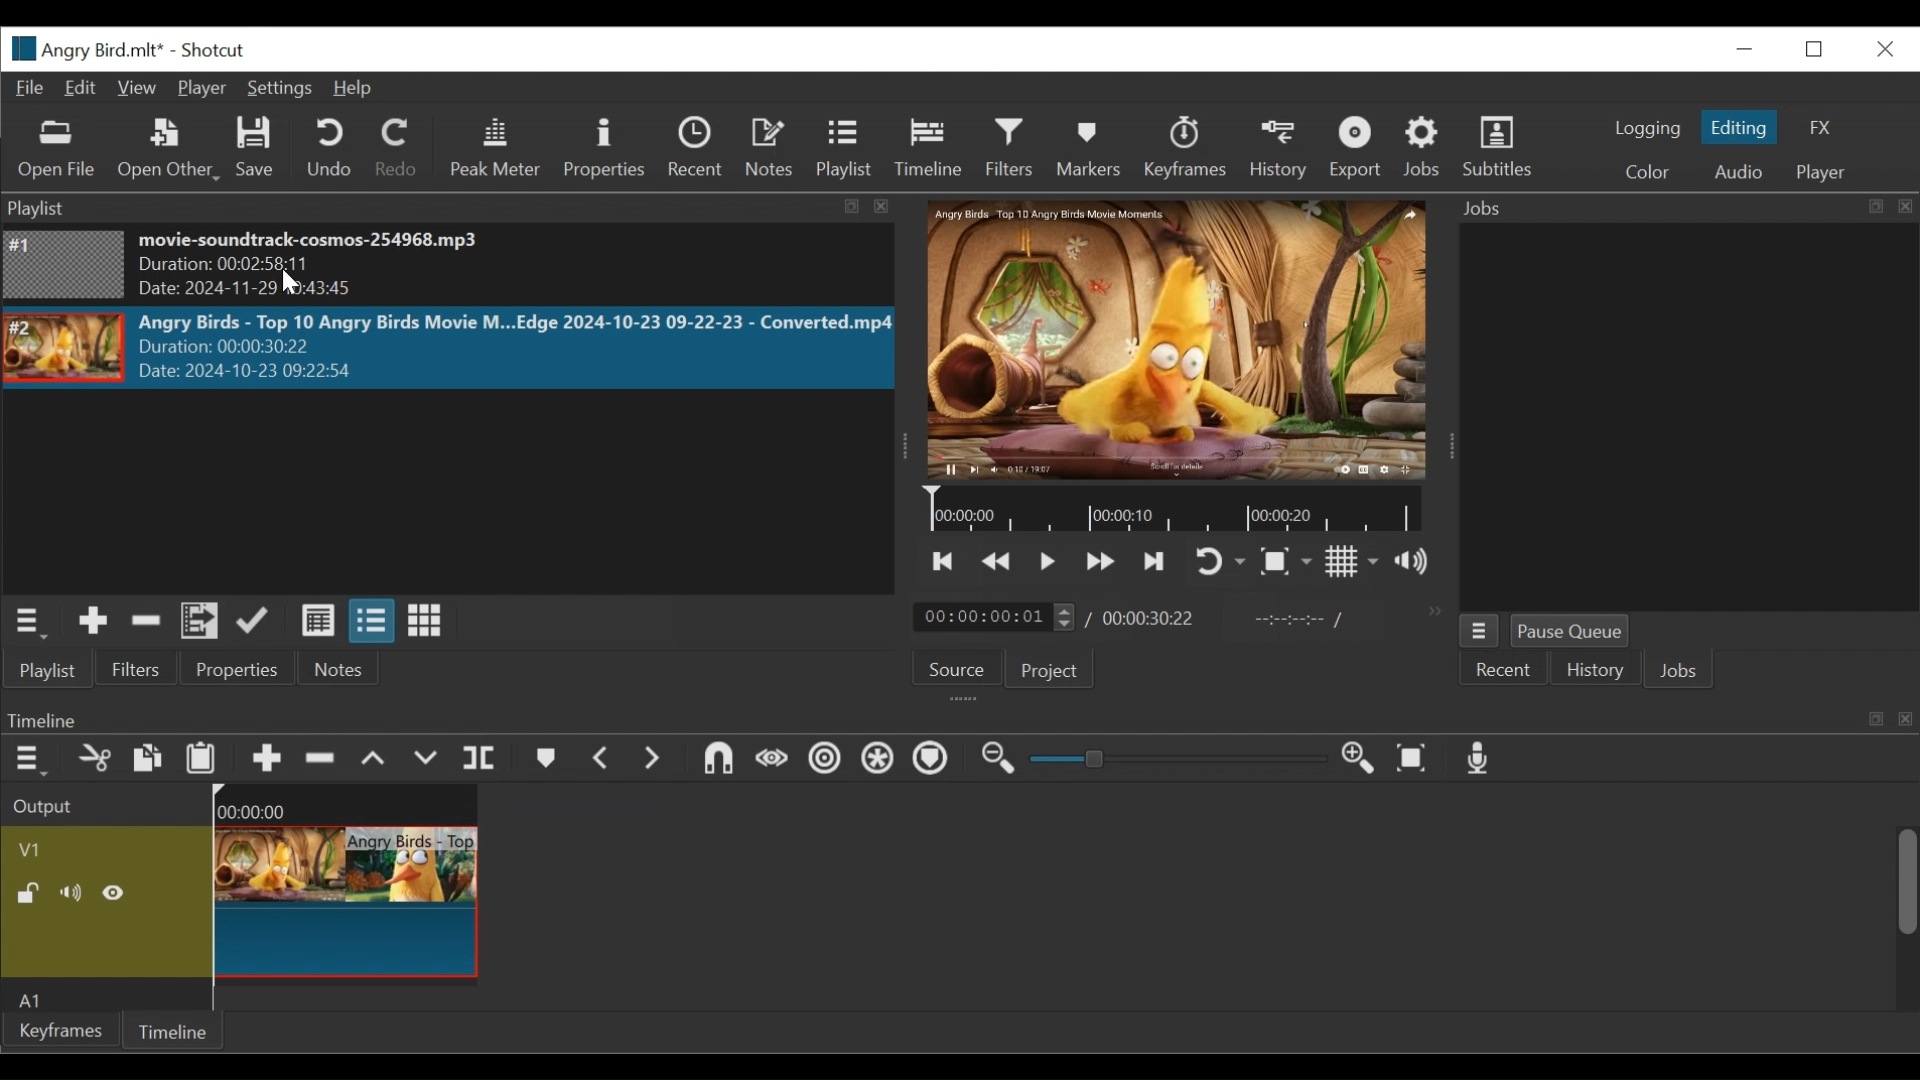 The height and width of the screenshot is (1080, 1920). What do you see at coordinates (543, 760) in the screenshot?
I see `Markers` at bounding box center [543, 760].